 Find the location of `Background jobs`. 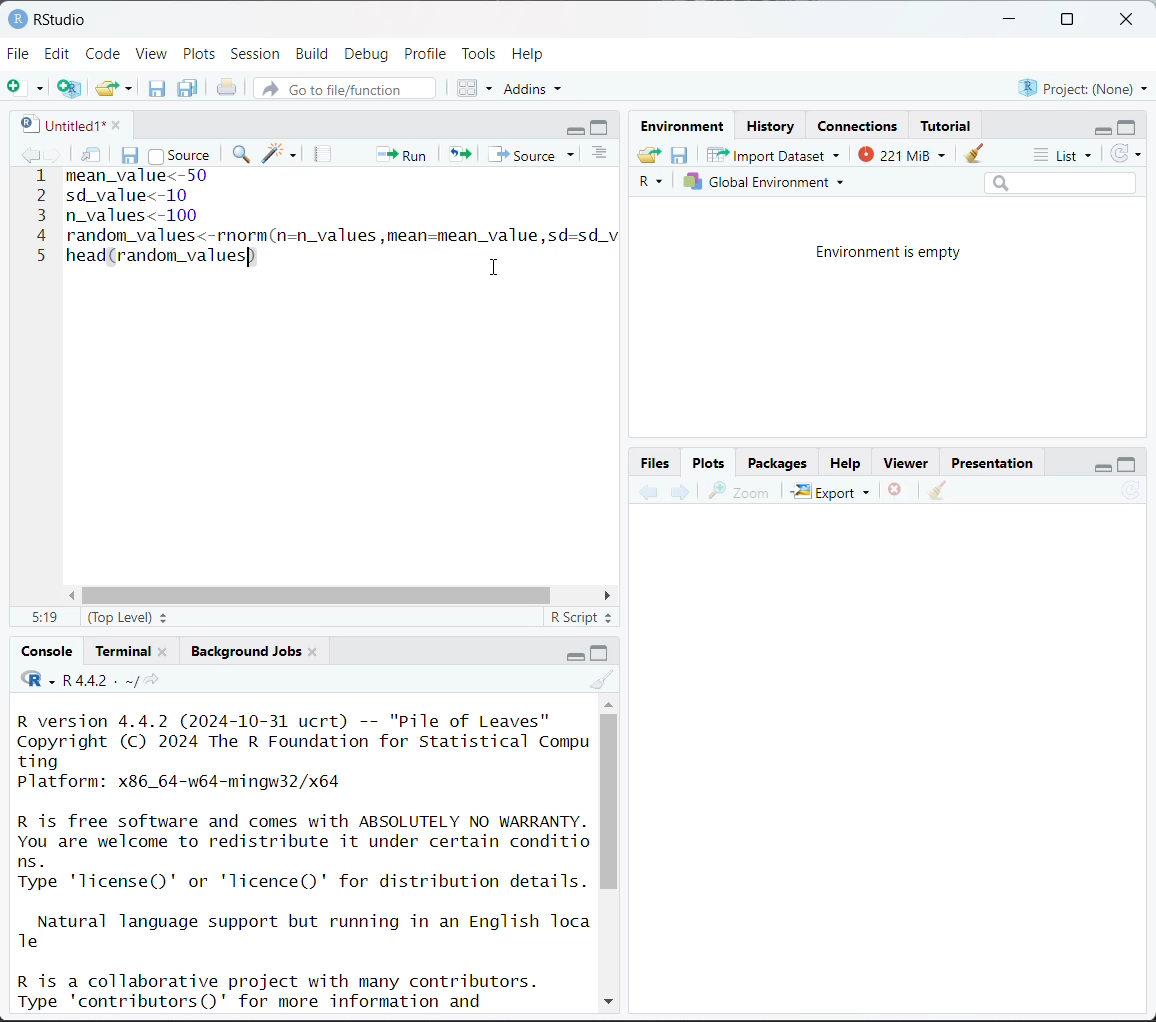

Background jobs is located at coordinates (246, 651).